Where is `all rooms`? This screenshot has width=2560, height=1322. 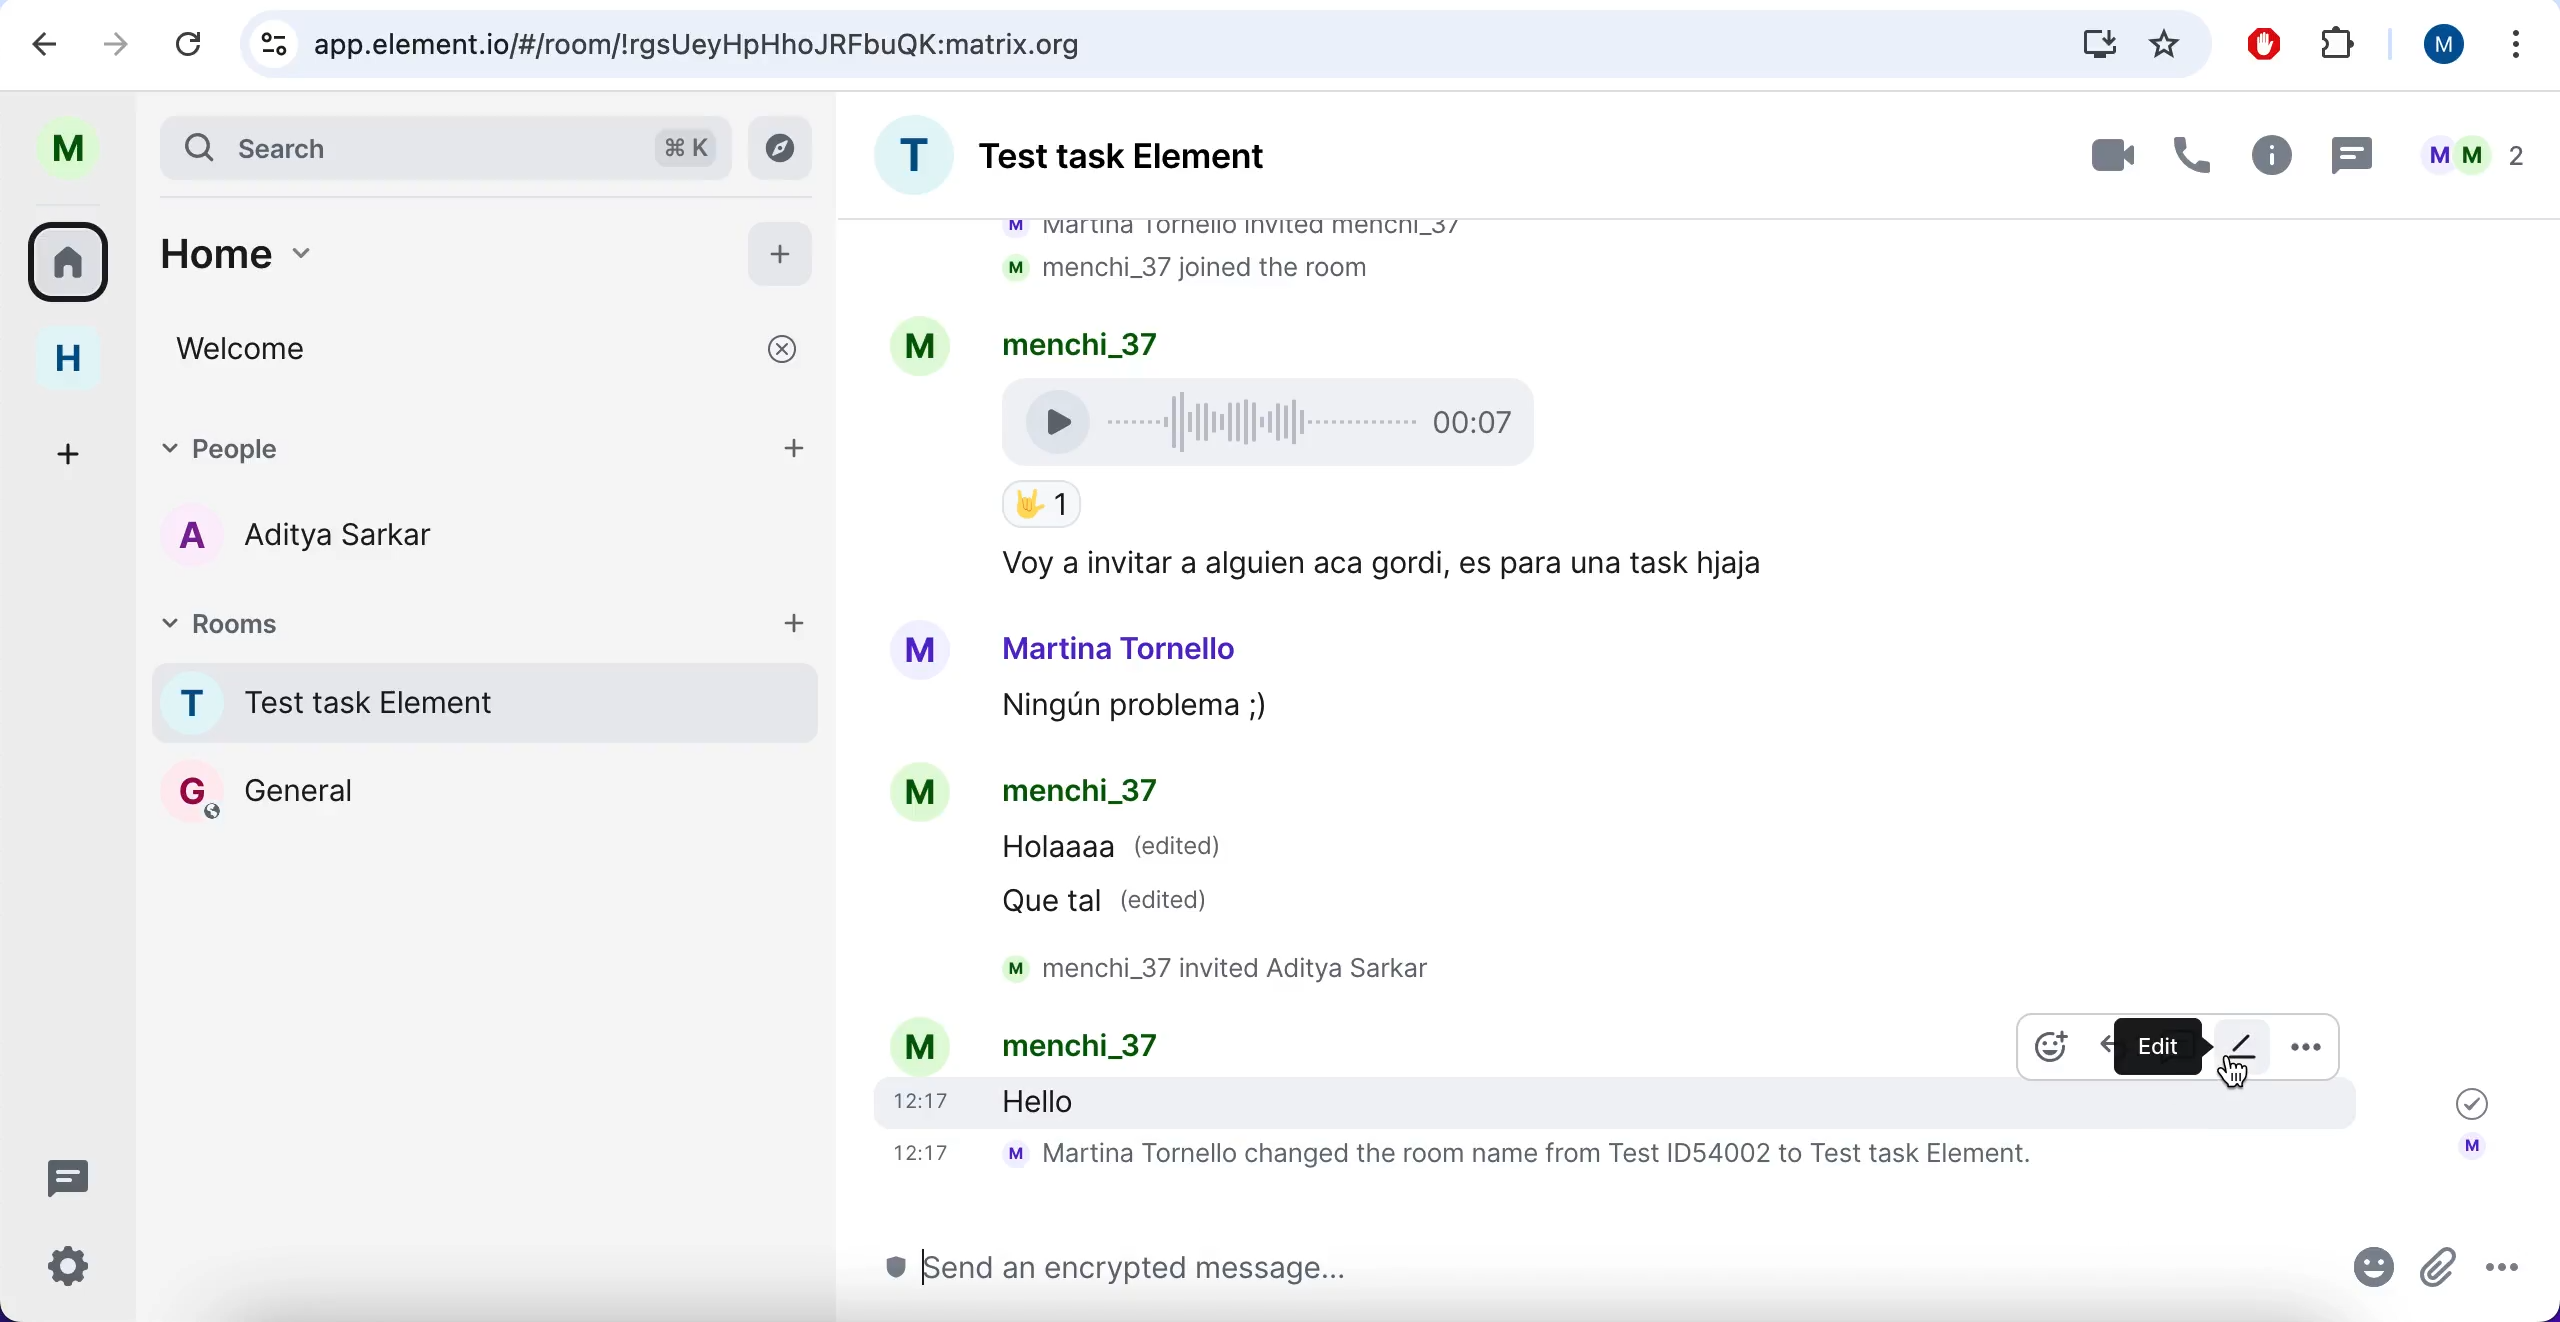
all rooms is located at coordinates (72, 264).